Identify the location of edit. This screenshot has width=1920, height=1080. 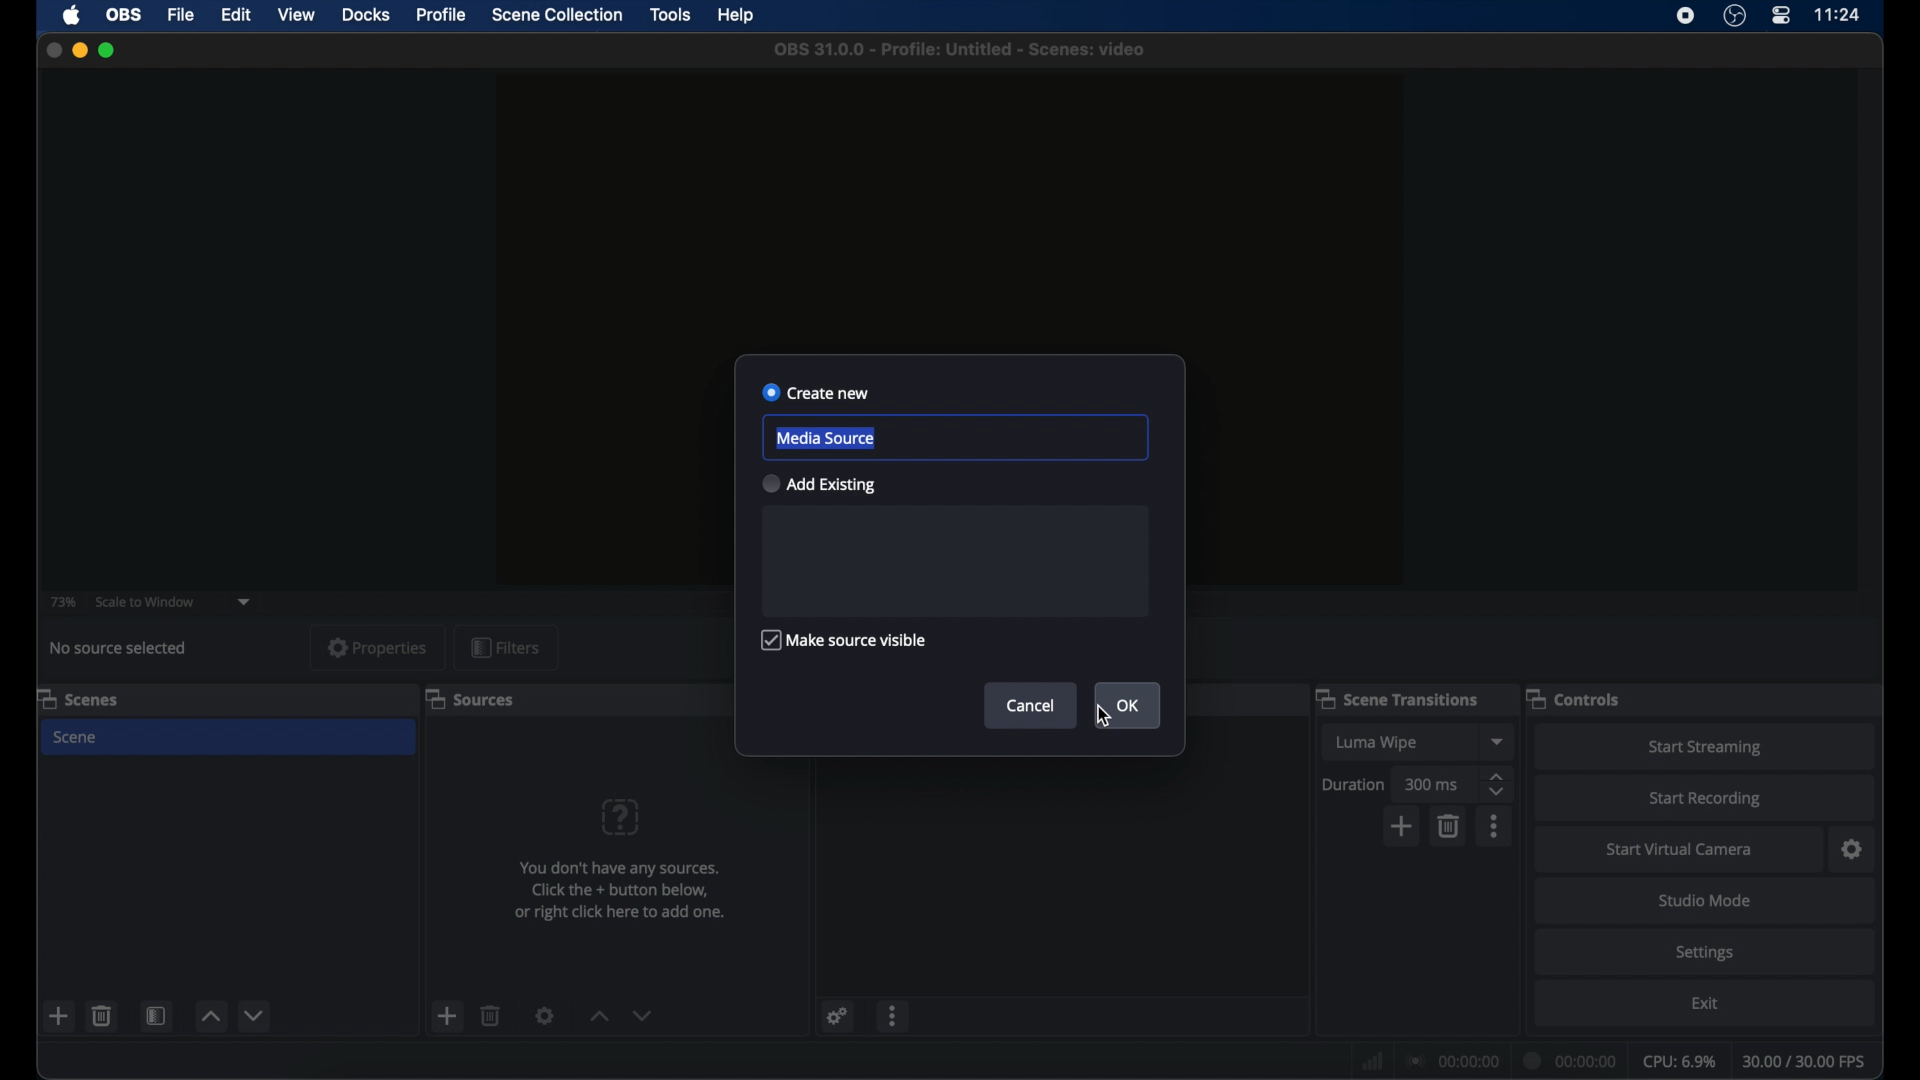
(235, 15).